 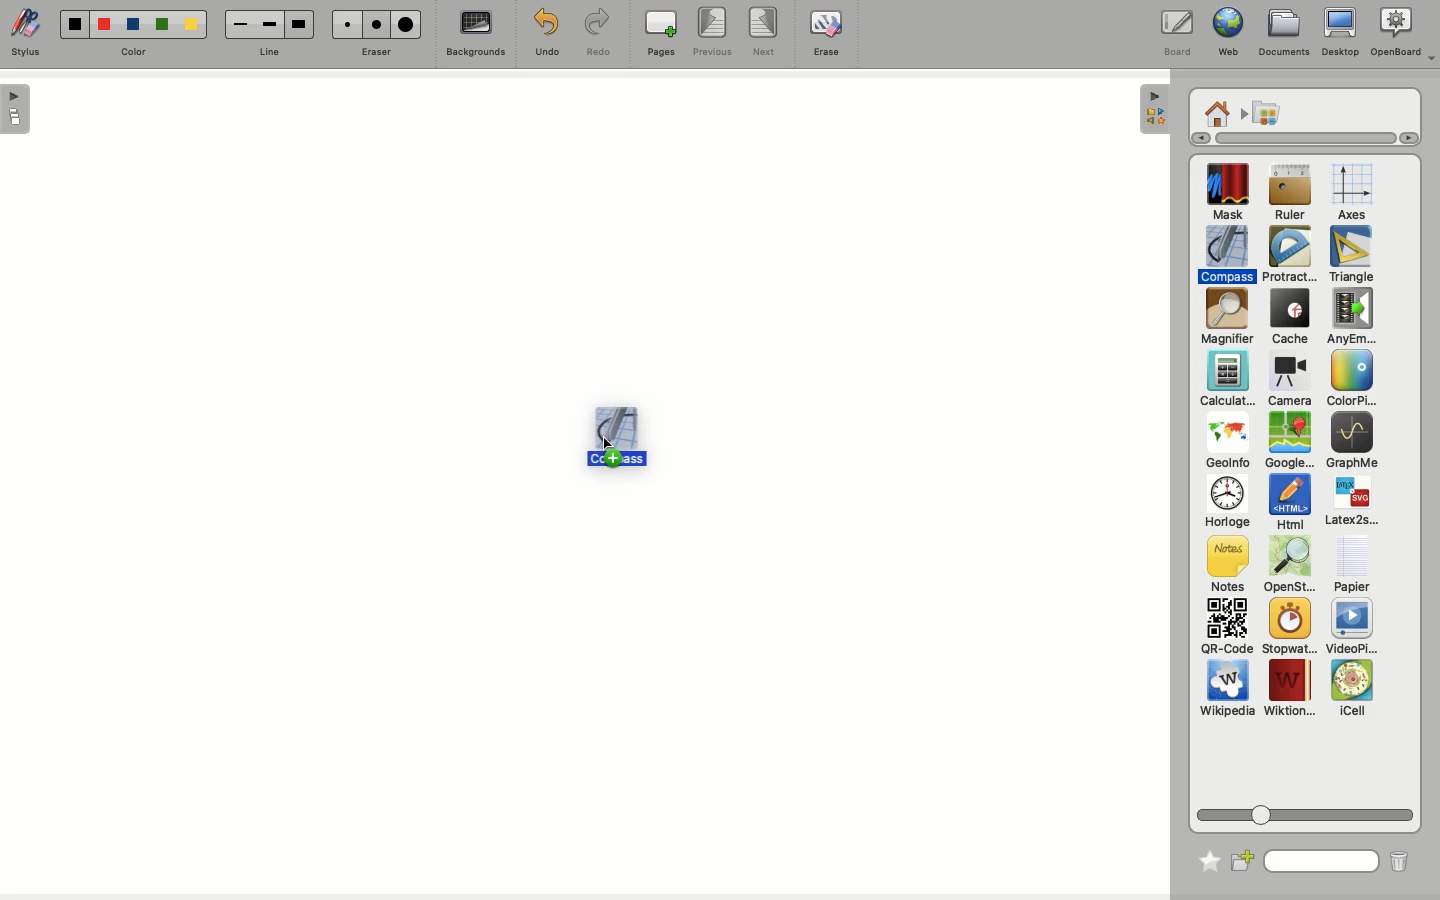 What do you see at coordinates (1352, 502) in the screenshot?
I see `Latex2s` at bounding box center [1352, 502].